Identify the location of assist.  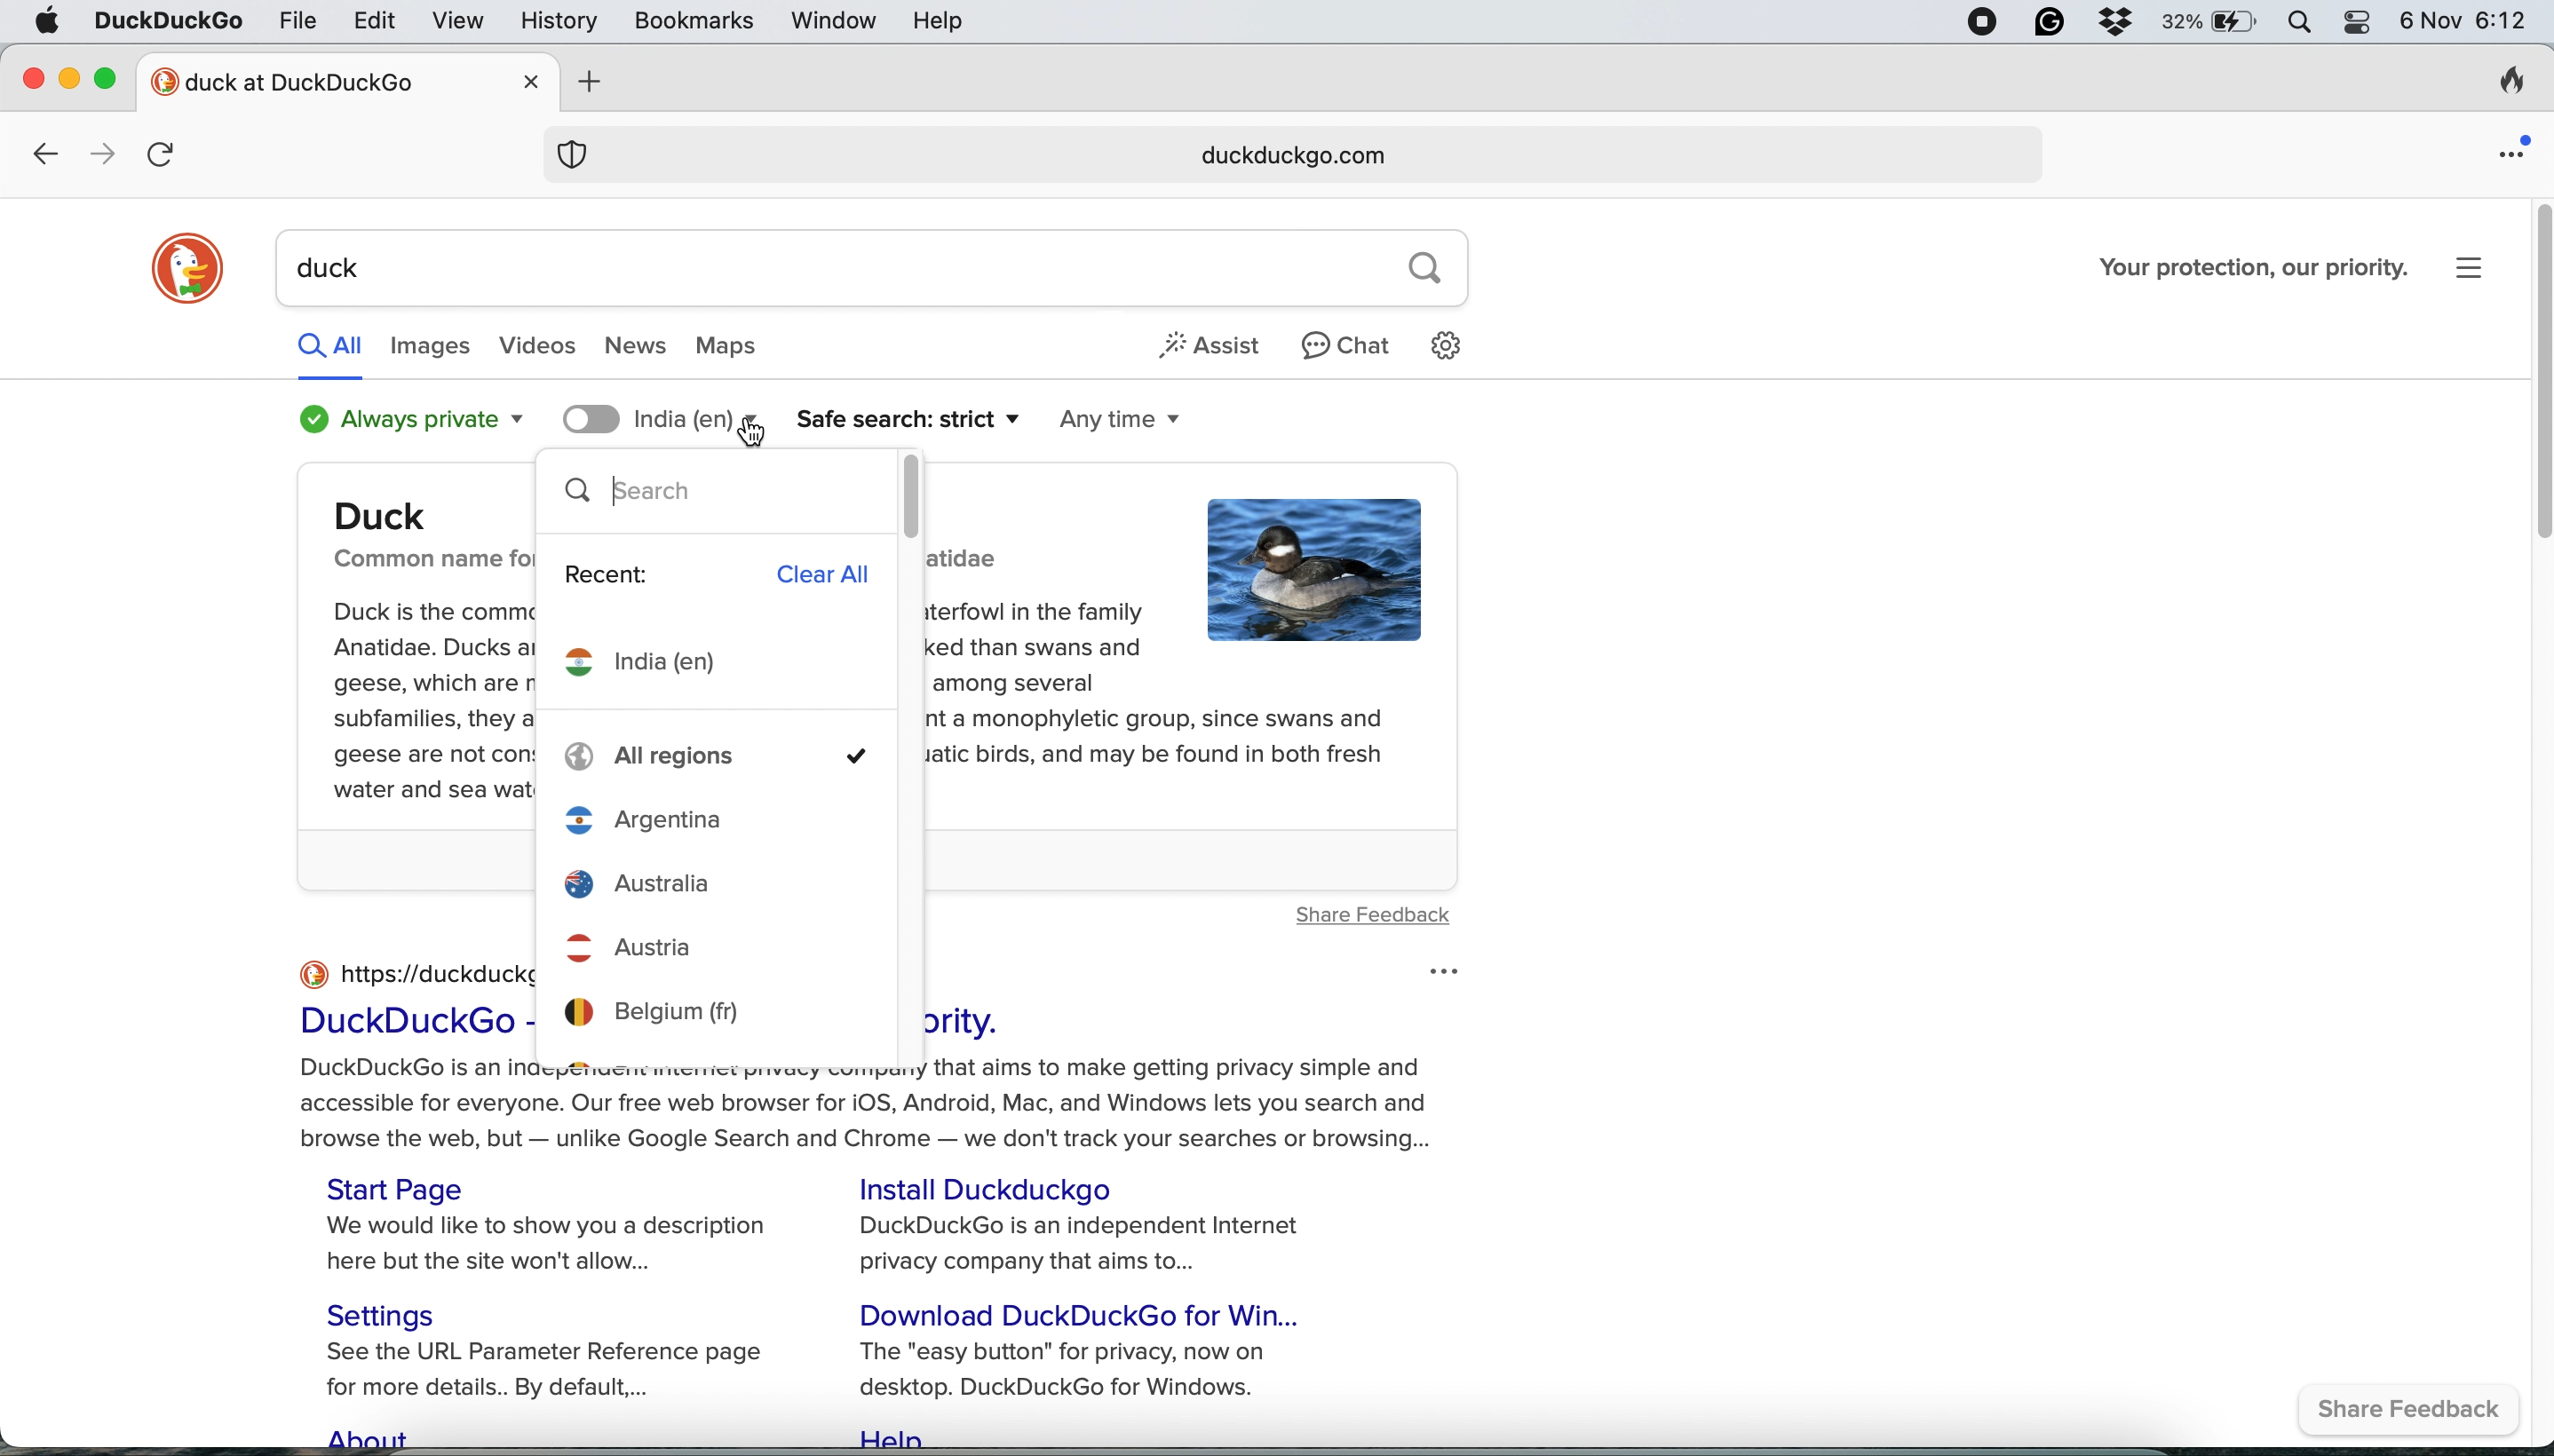
(1215, 344).